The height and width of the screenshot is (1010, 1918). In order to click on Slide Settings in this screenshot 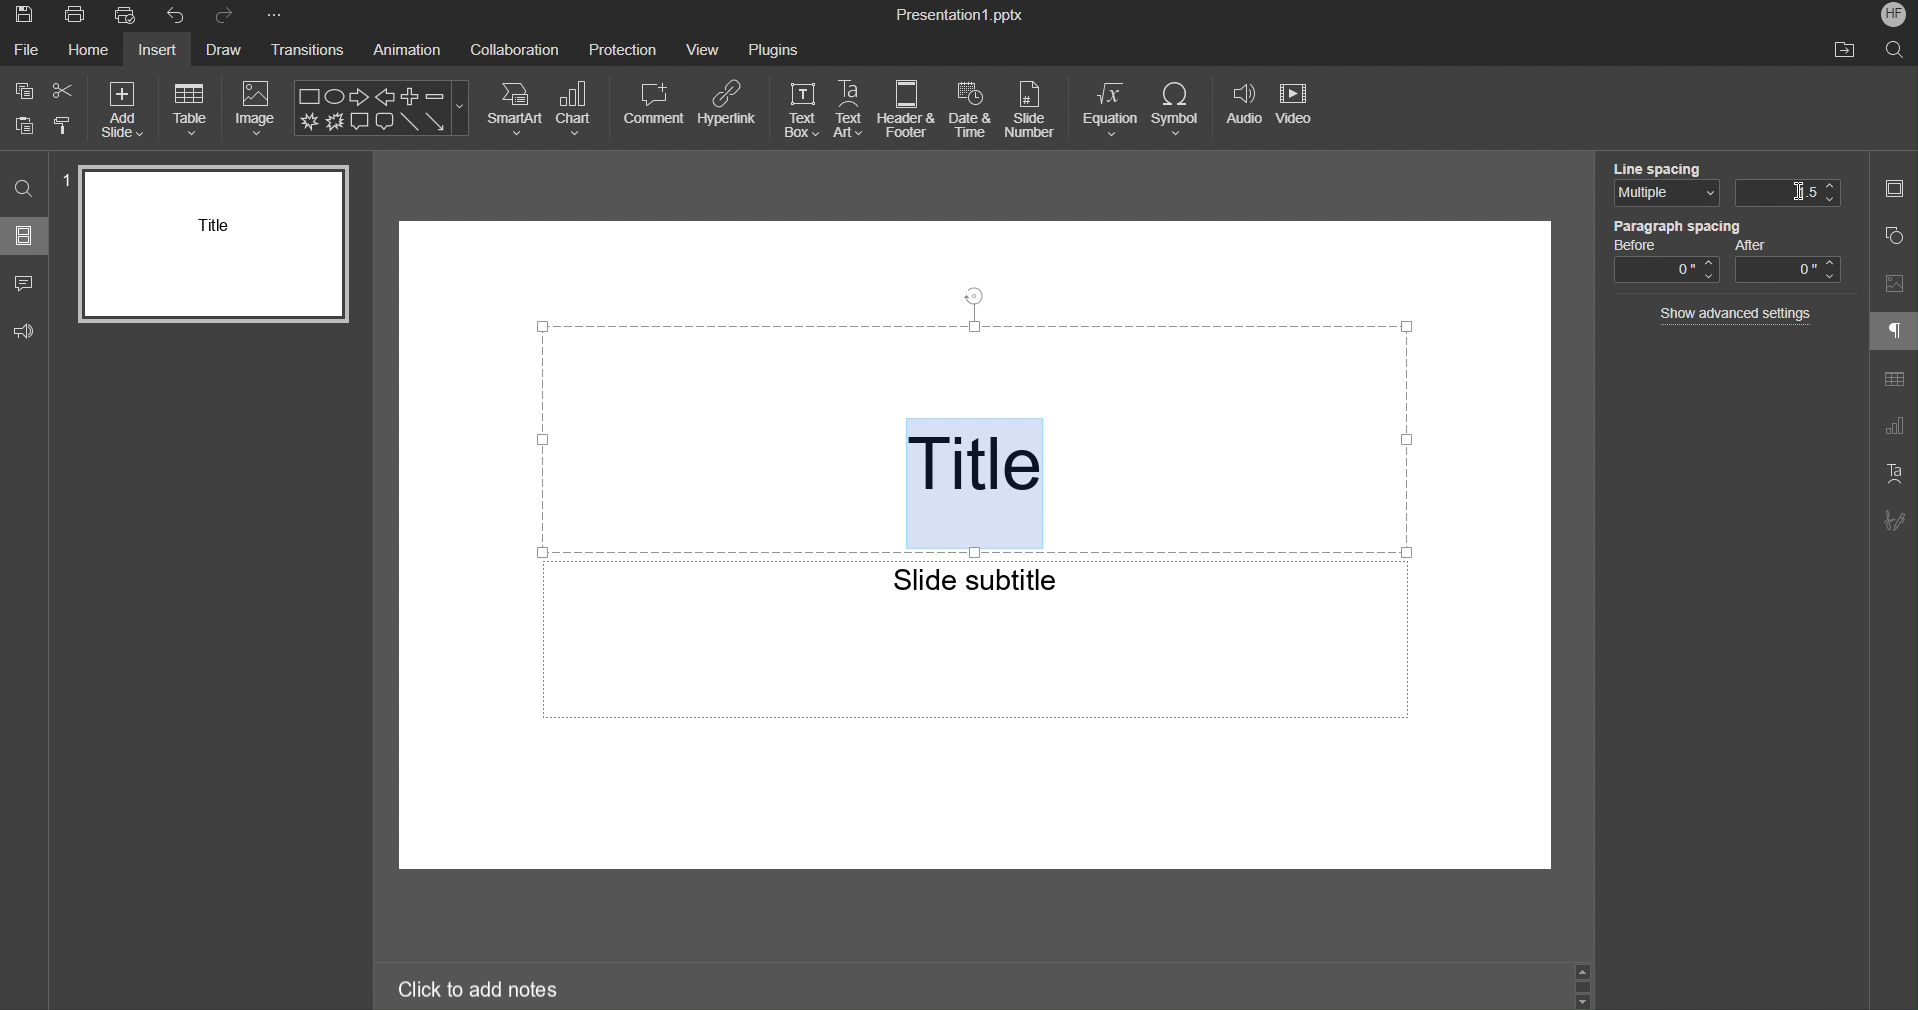, I will do `click(1894, 192)`.